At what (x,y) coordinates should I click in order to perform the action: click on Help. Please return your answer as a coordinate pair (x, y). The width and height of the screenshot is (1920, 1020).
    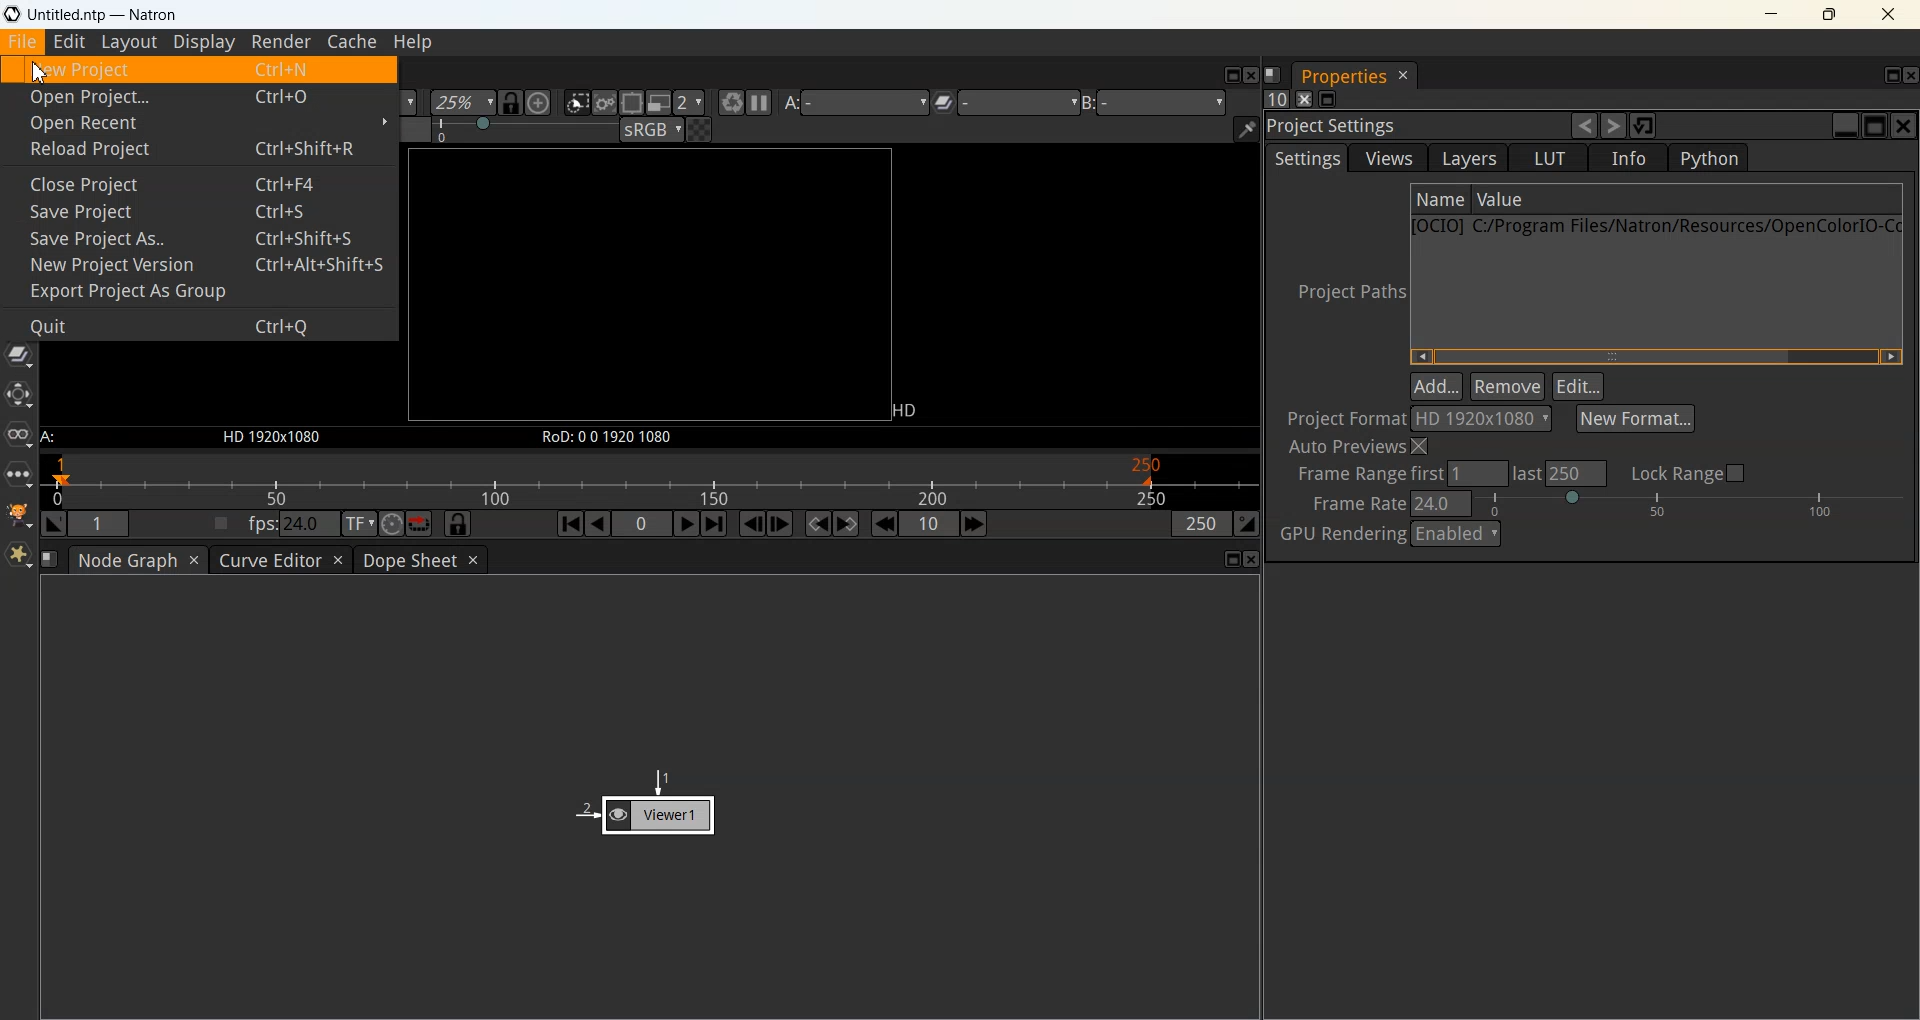
    Looking at the image, I should click on (412, 43).